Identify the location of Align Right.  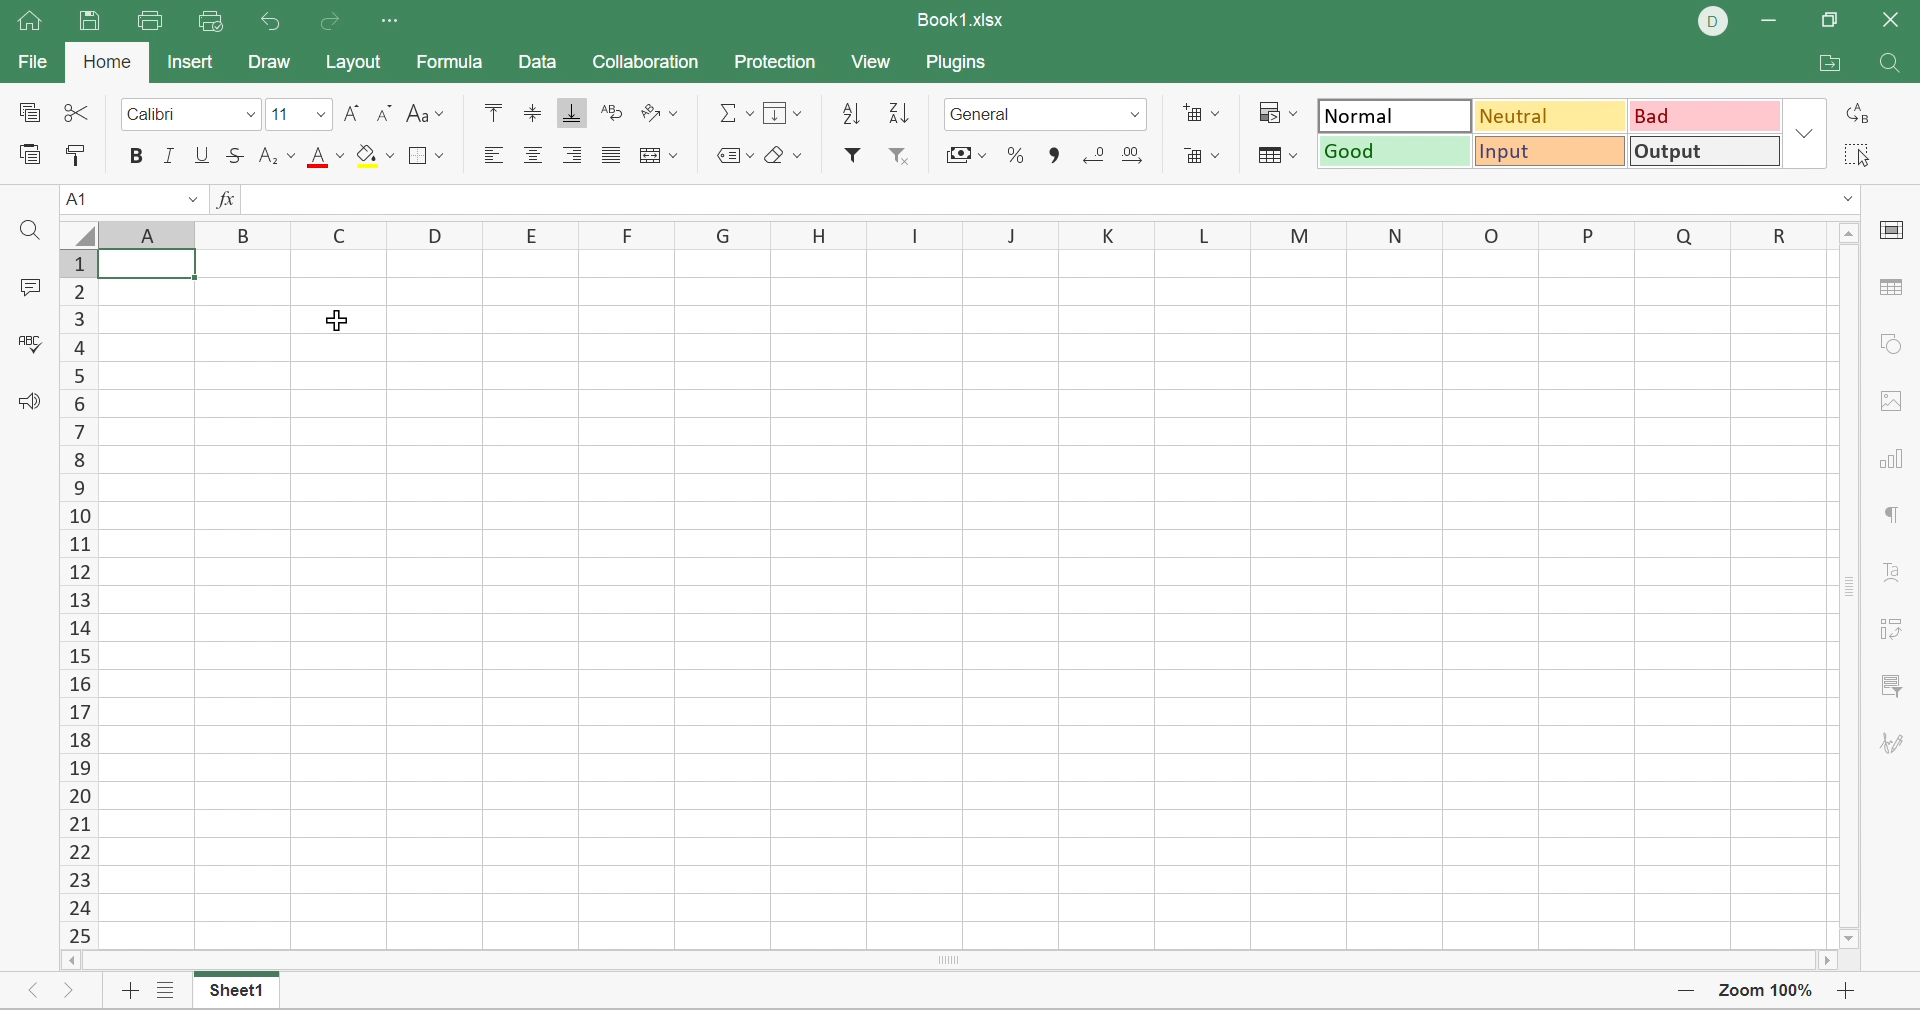
(577, 154).